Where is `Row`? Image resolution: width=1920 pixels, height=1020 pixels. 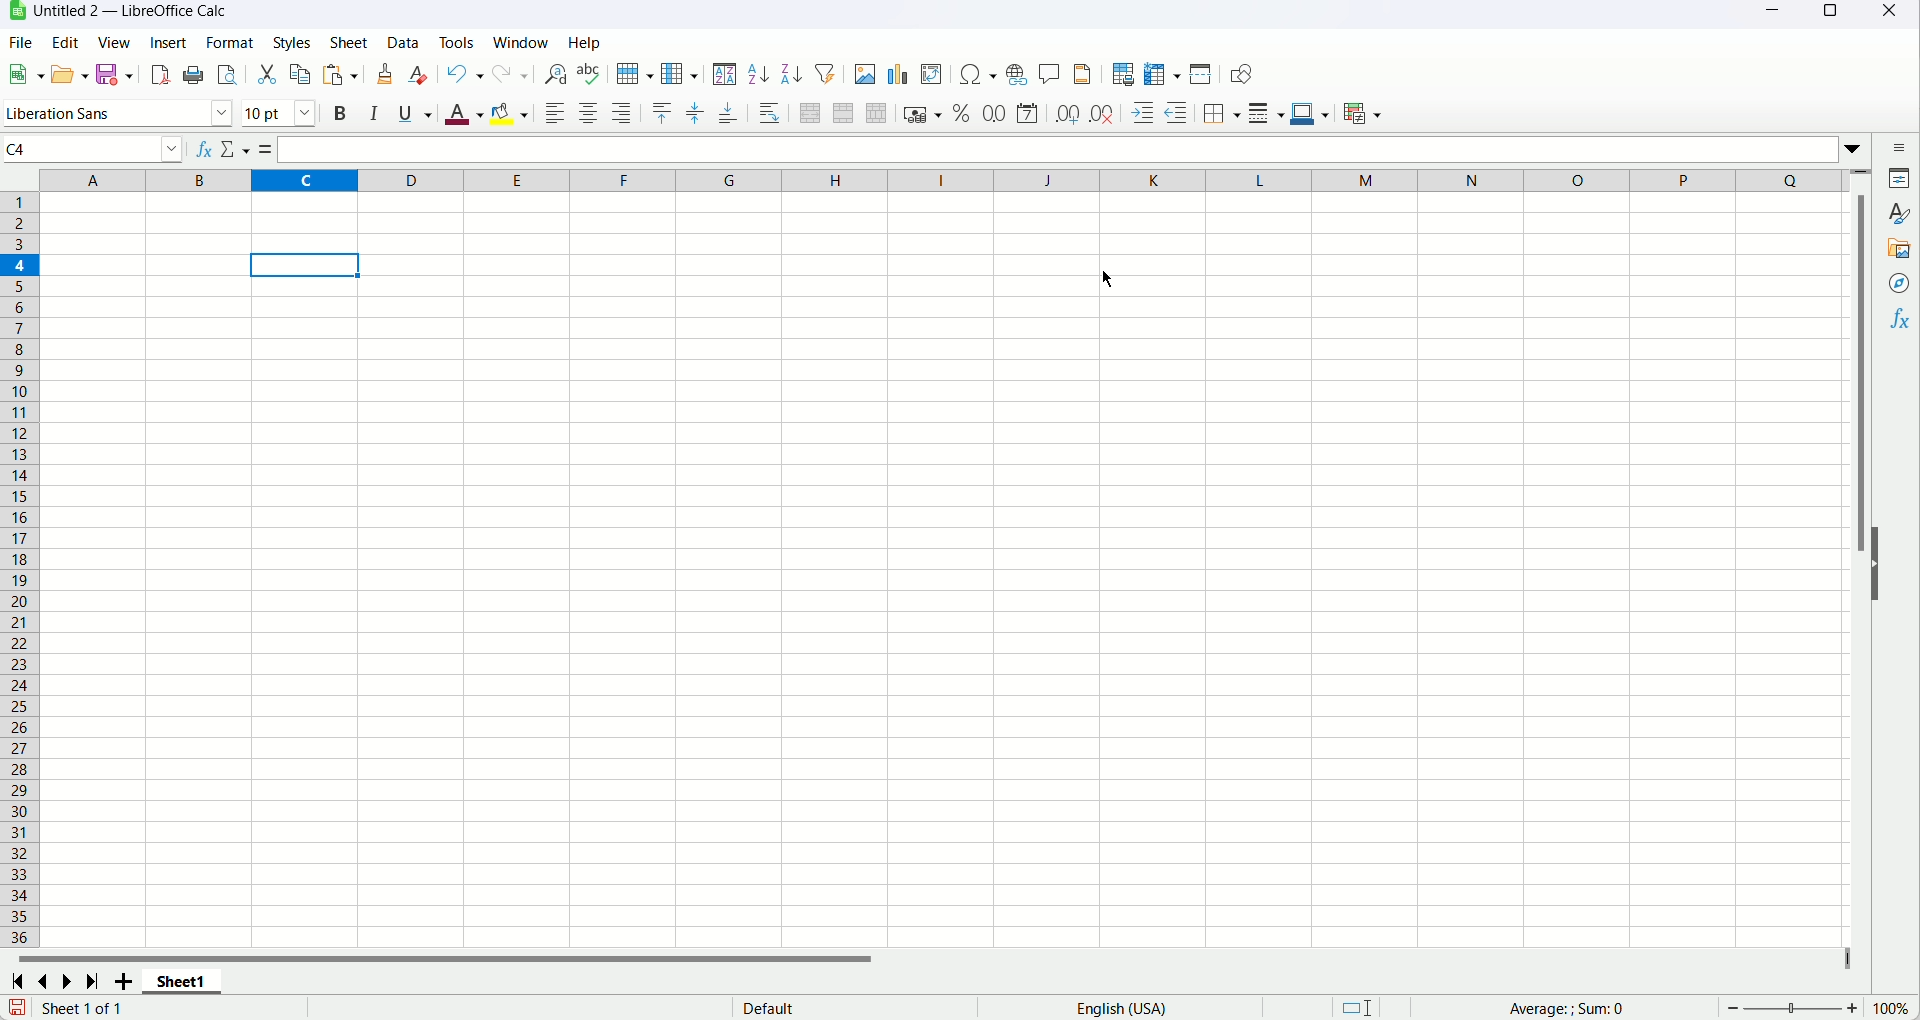 Row is located at coordinates (633, 74).